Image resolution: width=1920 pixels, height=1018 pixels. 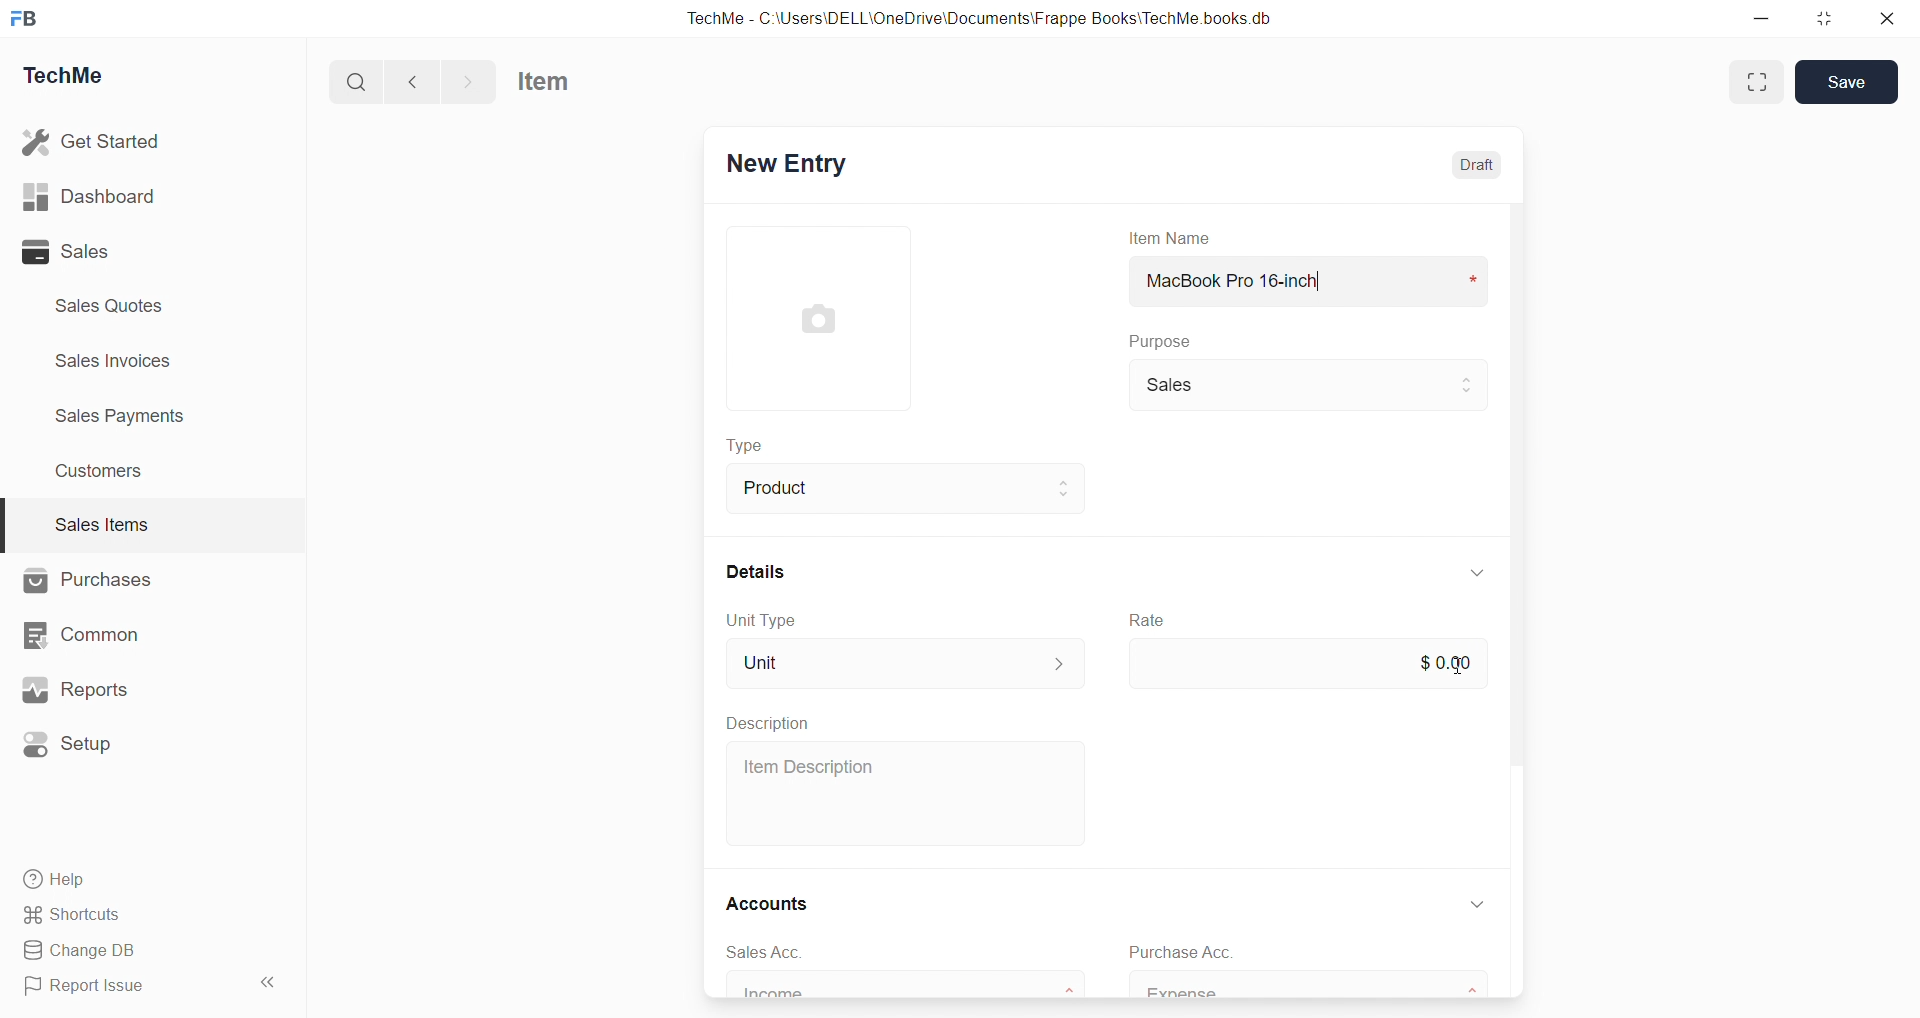 I want to click on Sales, so click(x=68, y=253).